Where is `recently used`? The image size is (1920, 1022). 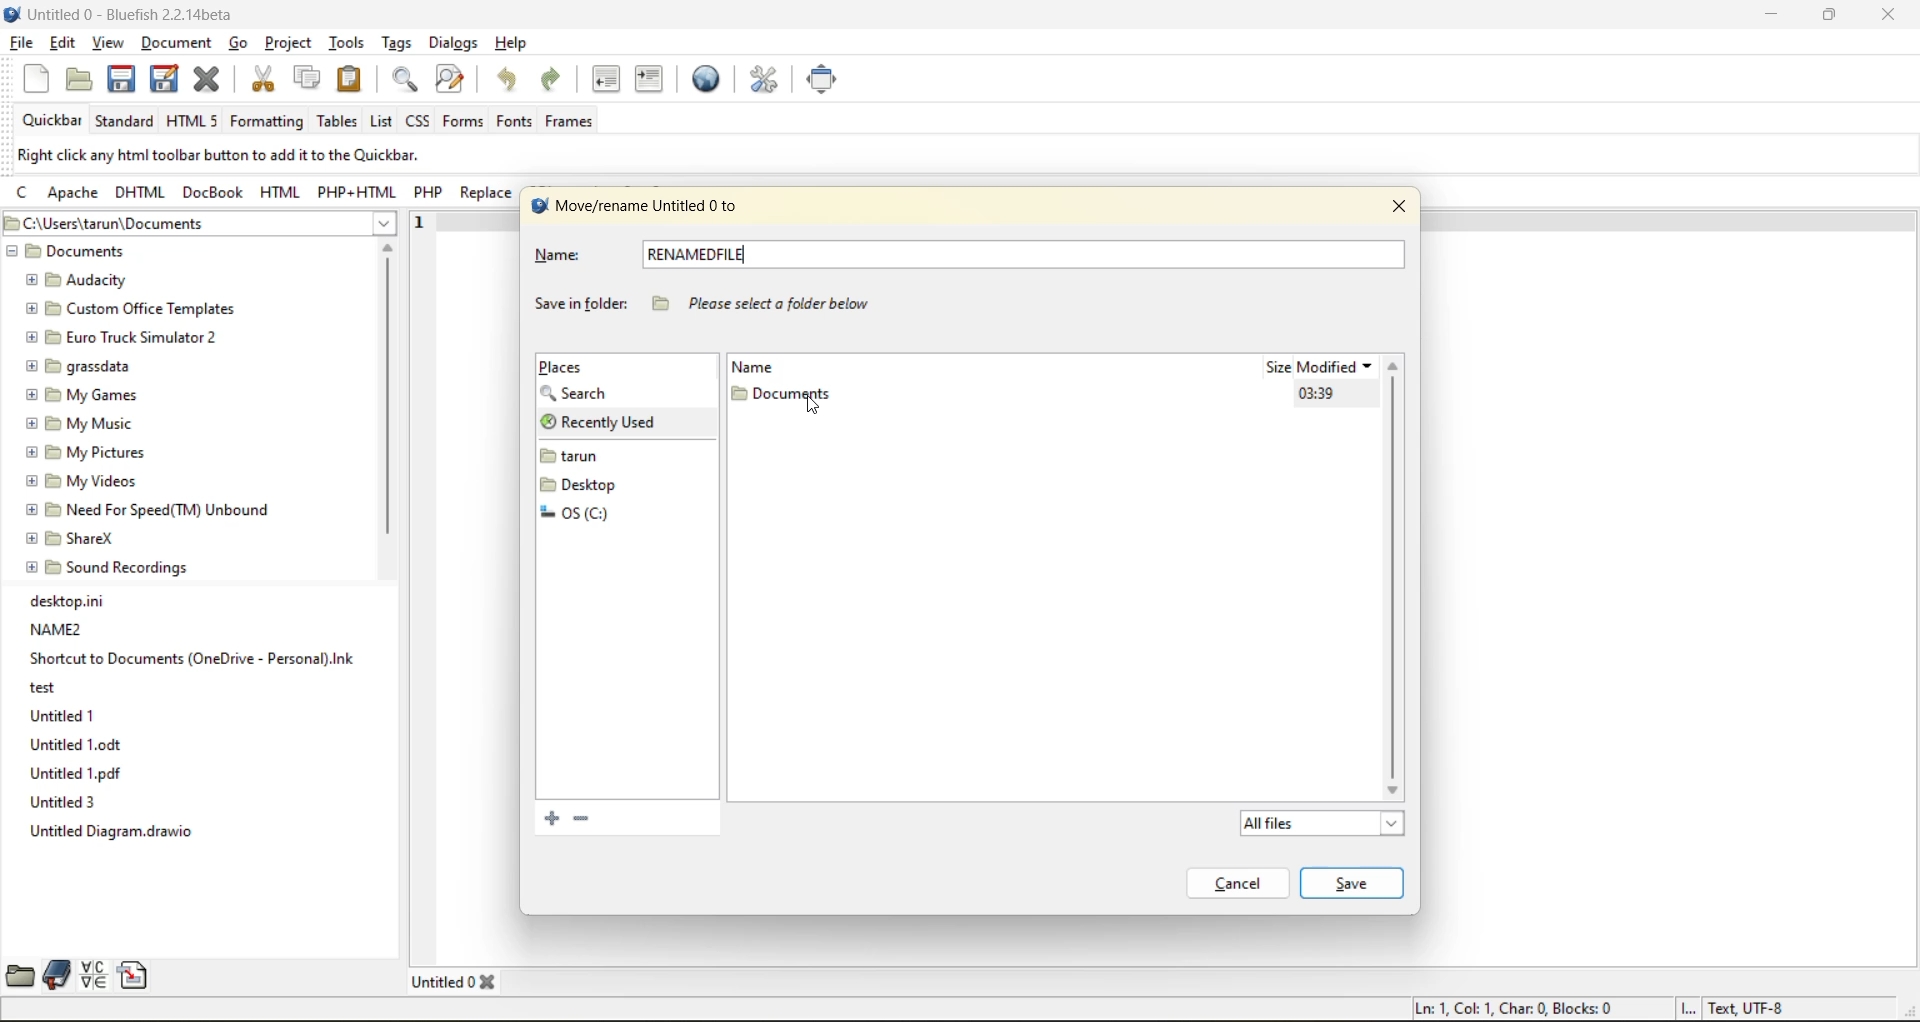
recently used is located at coordinates (608, 421).